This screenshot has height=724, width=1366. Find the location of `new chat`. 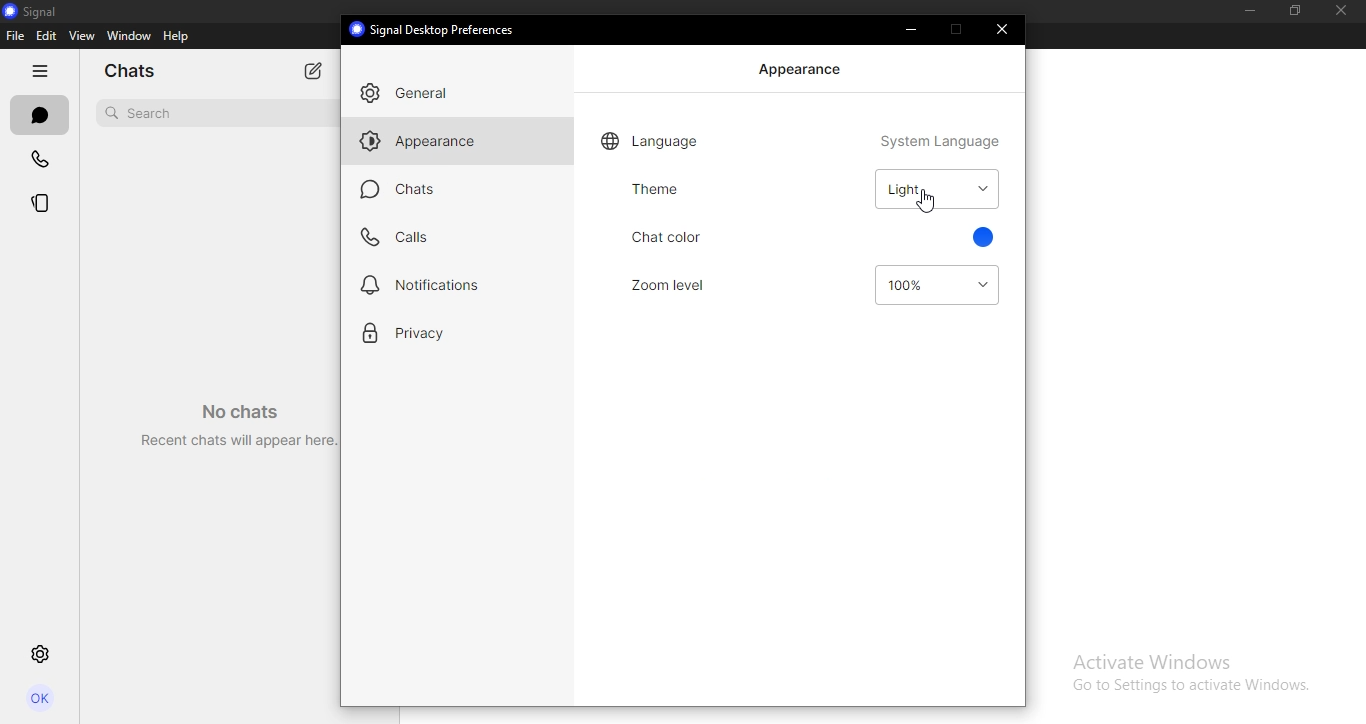

new chat is located at coordinates (314, 69).